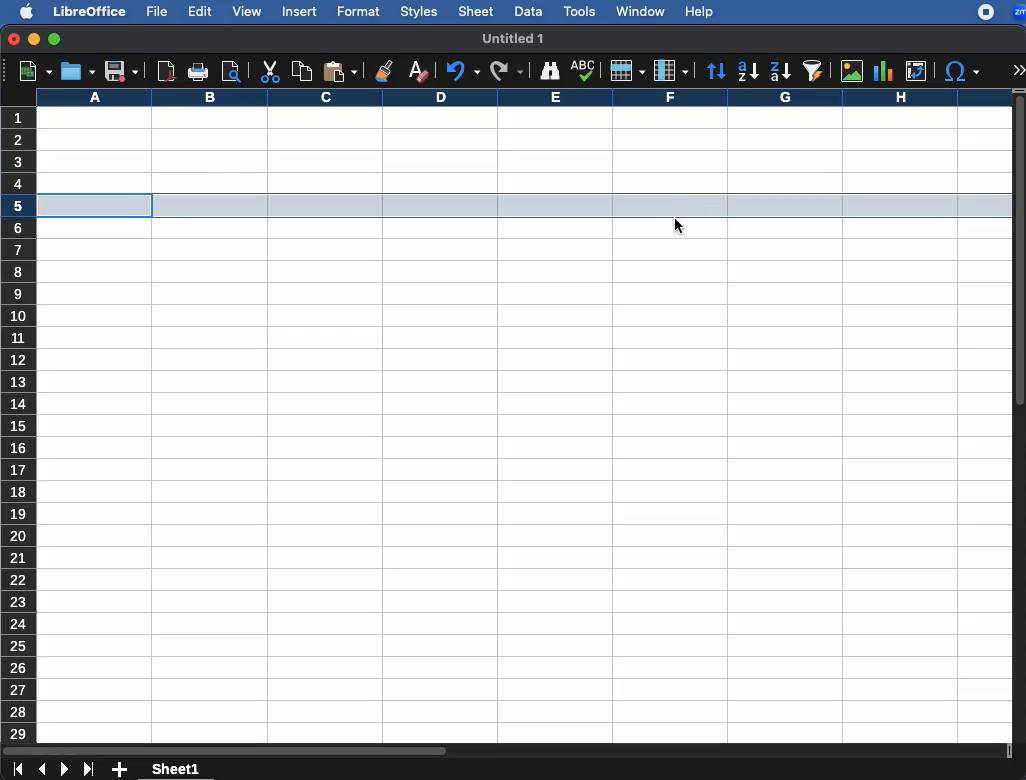 The height and width of the screenshot is (780, 1026). Describe the element at coordinates (17, 425) in the screenshot. I see `rows` at that location.